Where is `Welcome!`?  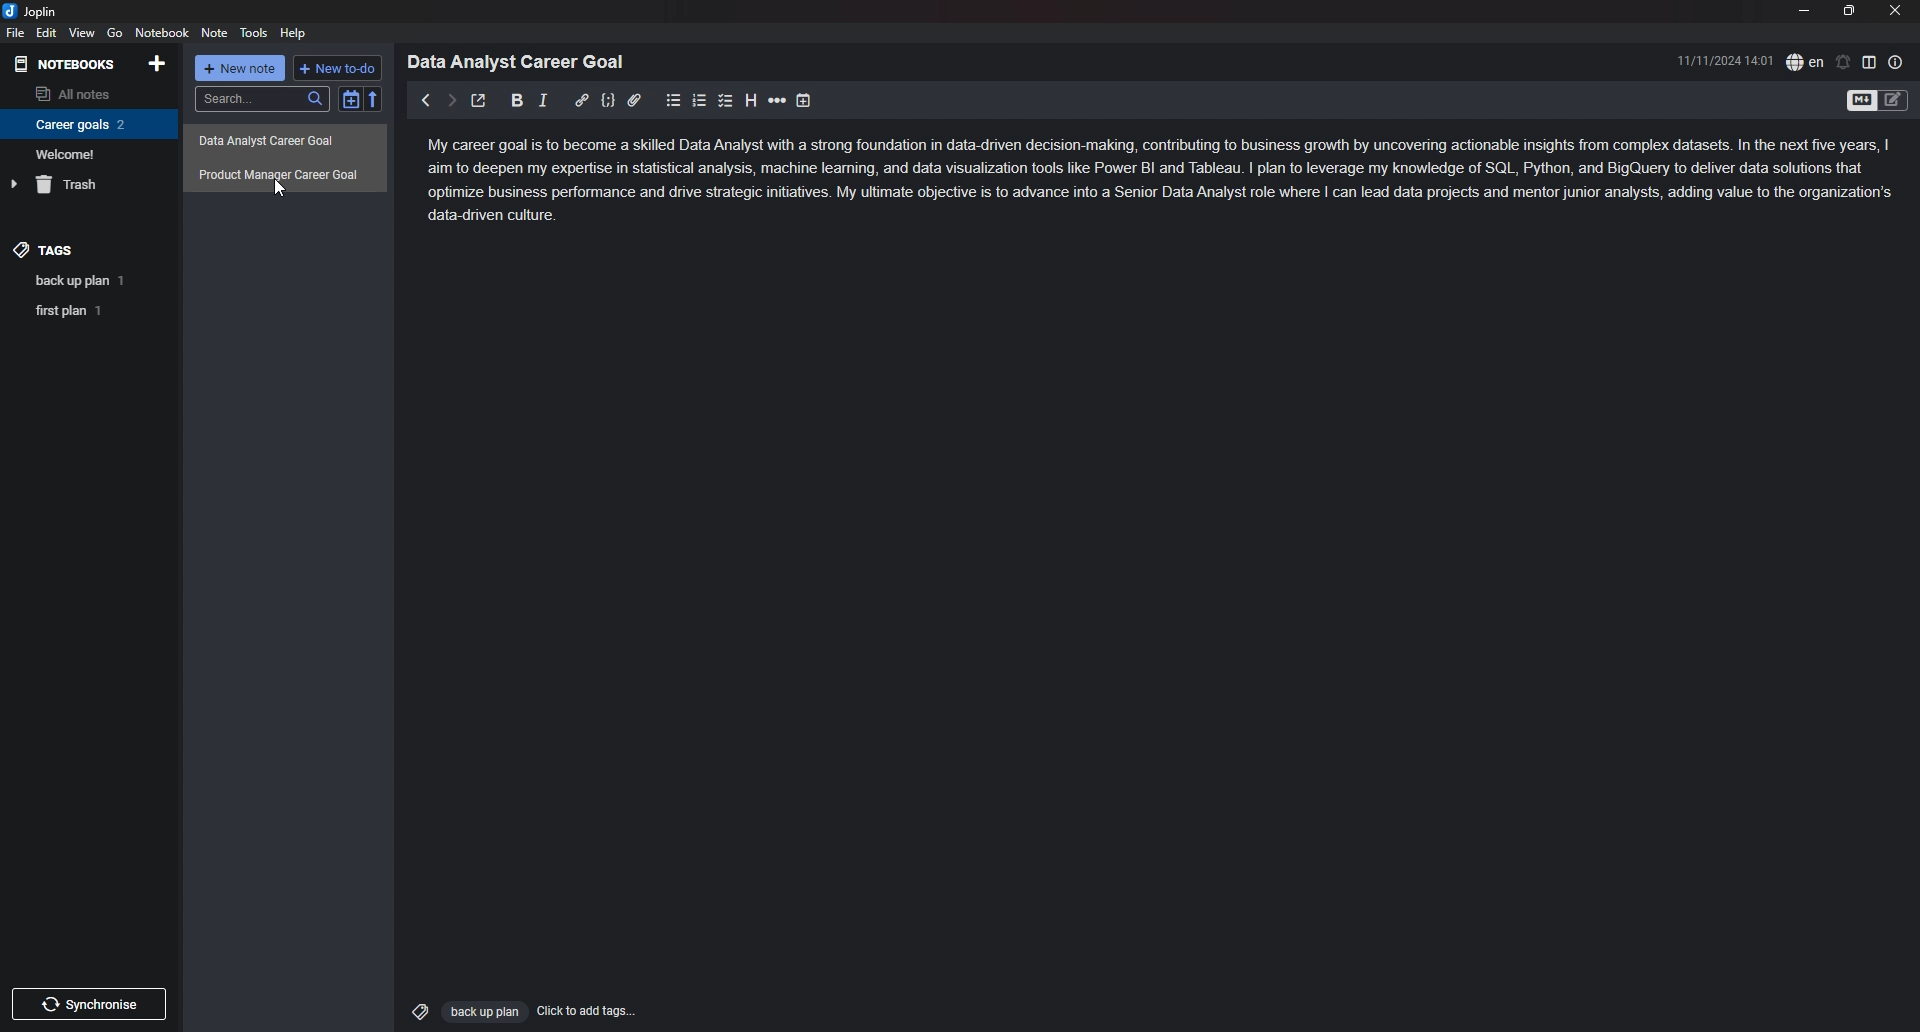 Welcome! is located at coordinates (84, 153).